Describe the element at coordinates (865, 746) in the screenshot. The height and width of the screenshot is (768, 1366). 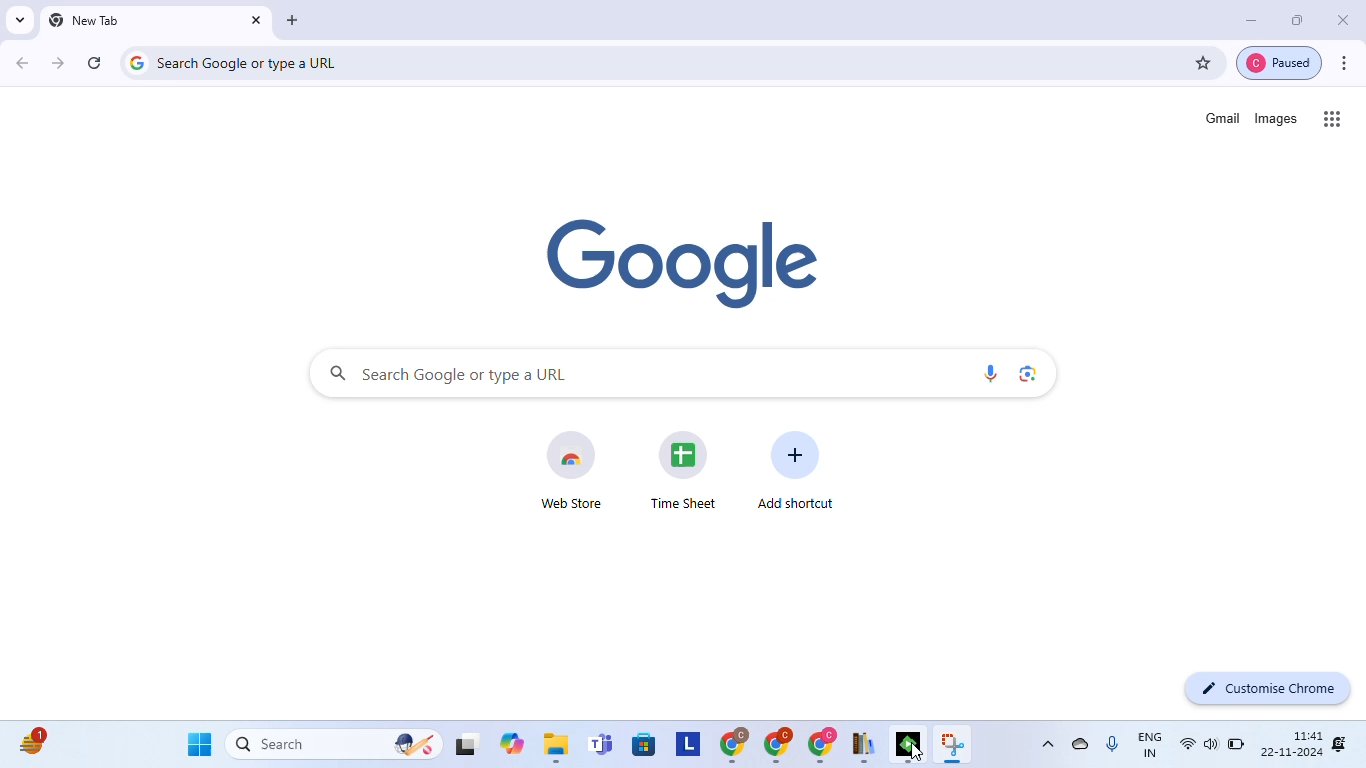
I see `note` at that location.